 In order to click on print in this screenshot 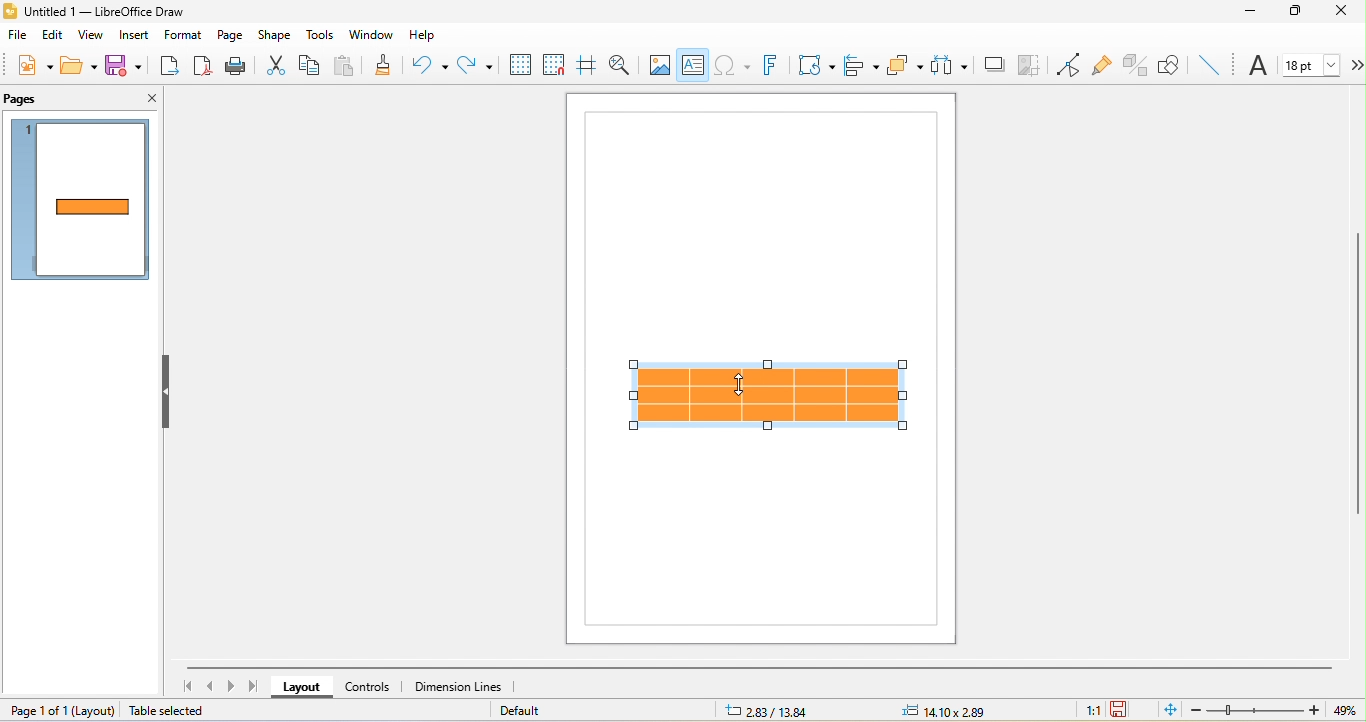, I will do `click(234, 64)`.